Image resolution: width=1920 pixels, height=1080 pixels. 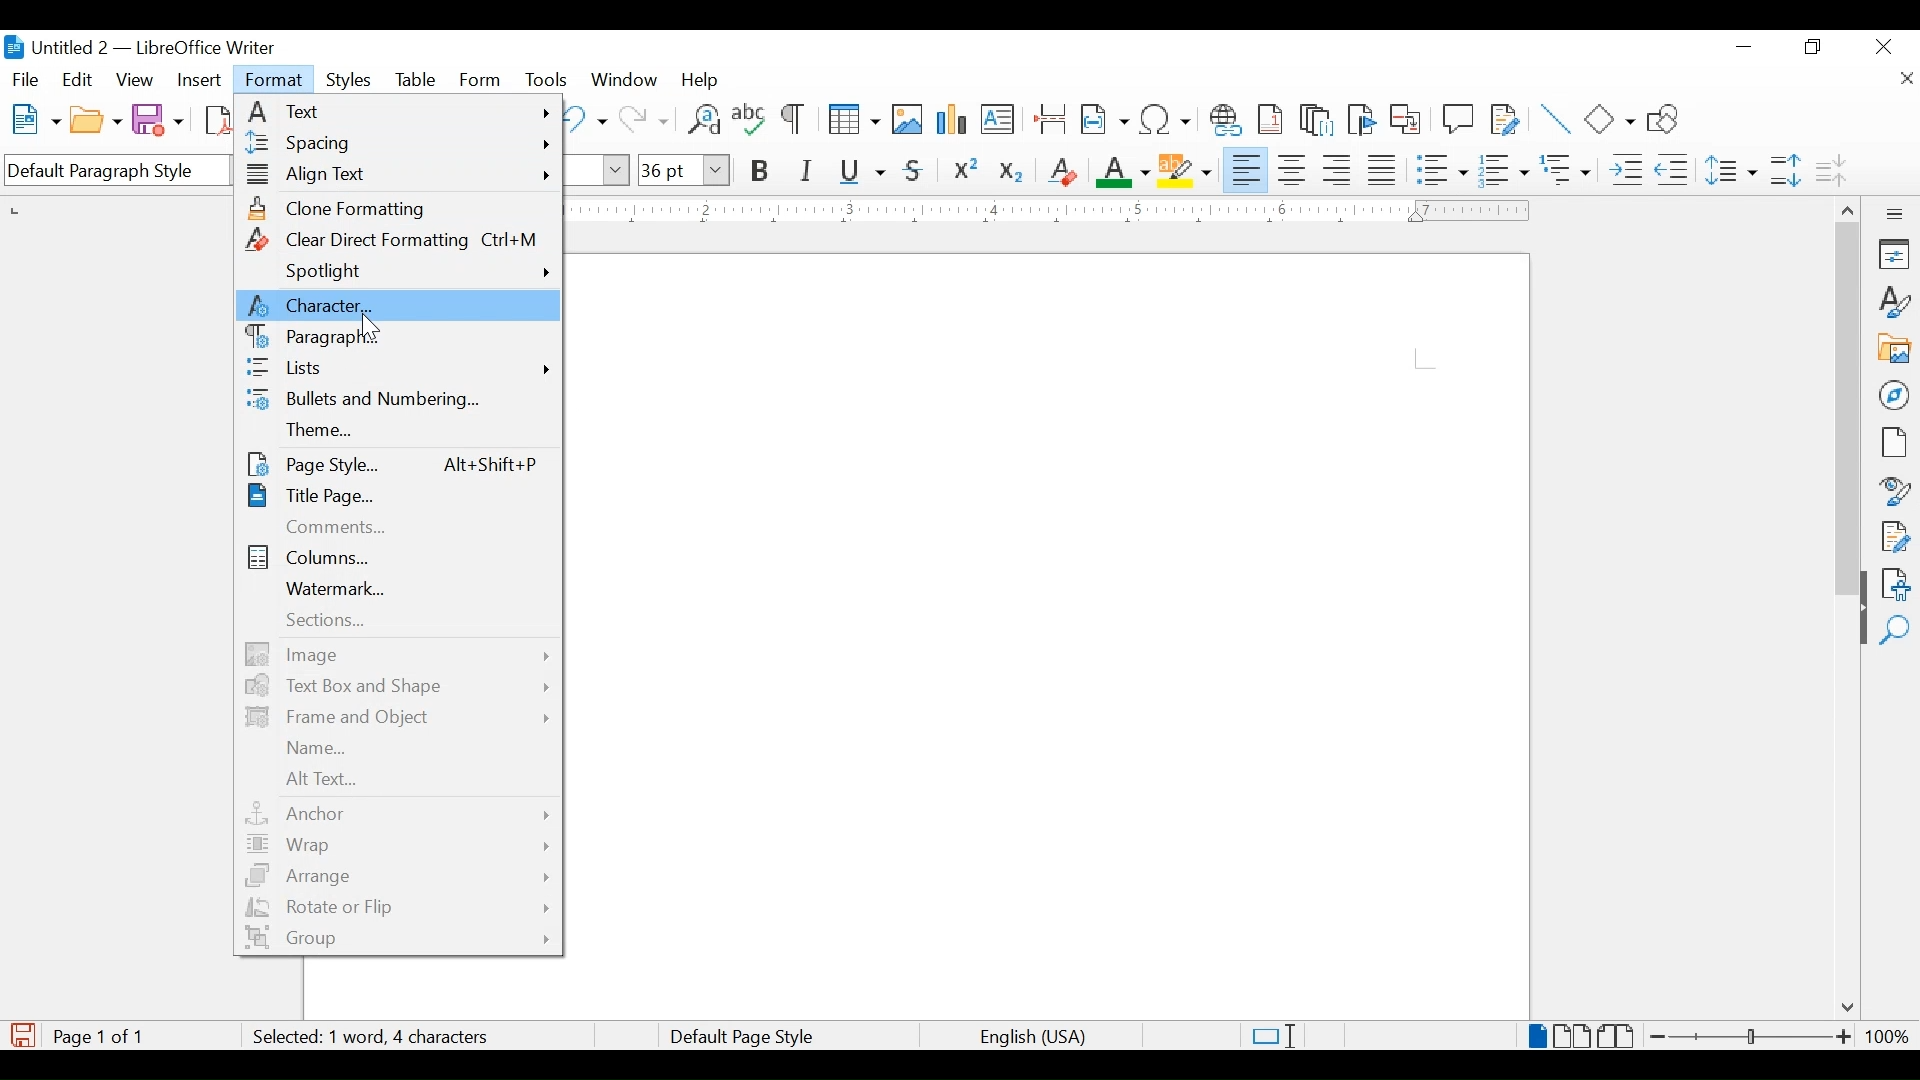 I want to click on wrap menu, so click(x=401, y=845).